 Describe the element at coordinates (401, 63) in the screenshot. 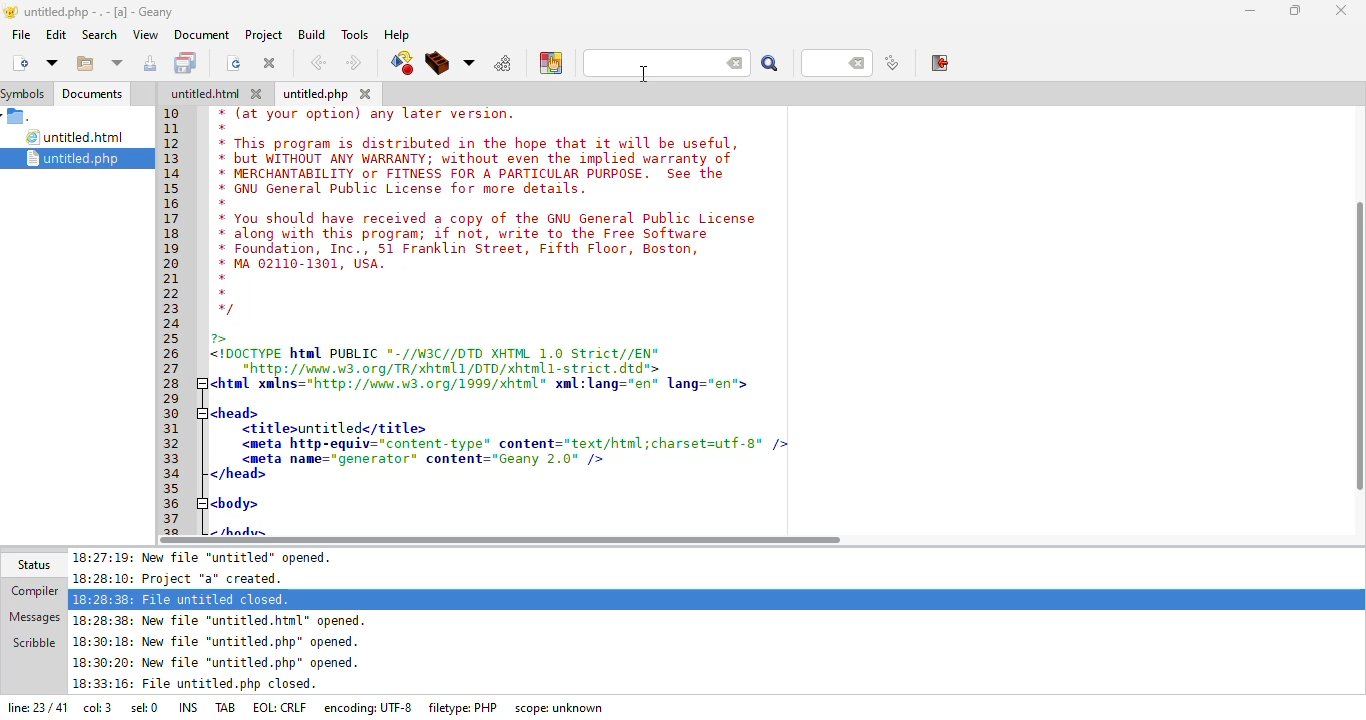

I see `compile` at that location.